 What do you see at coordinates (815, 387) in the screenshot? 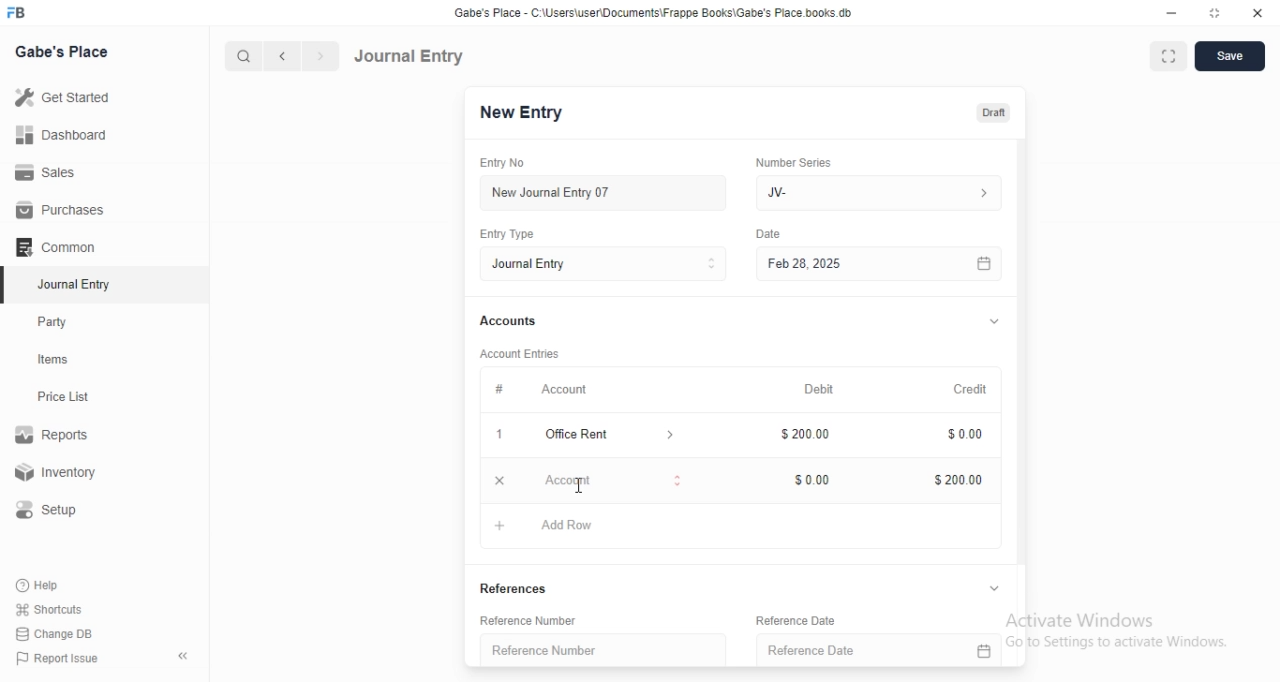
I see `Debit` at bounding box center [815, 387].